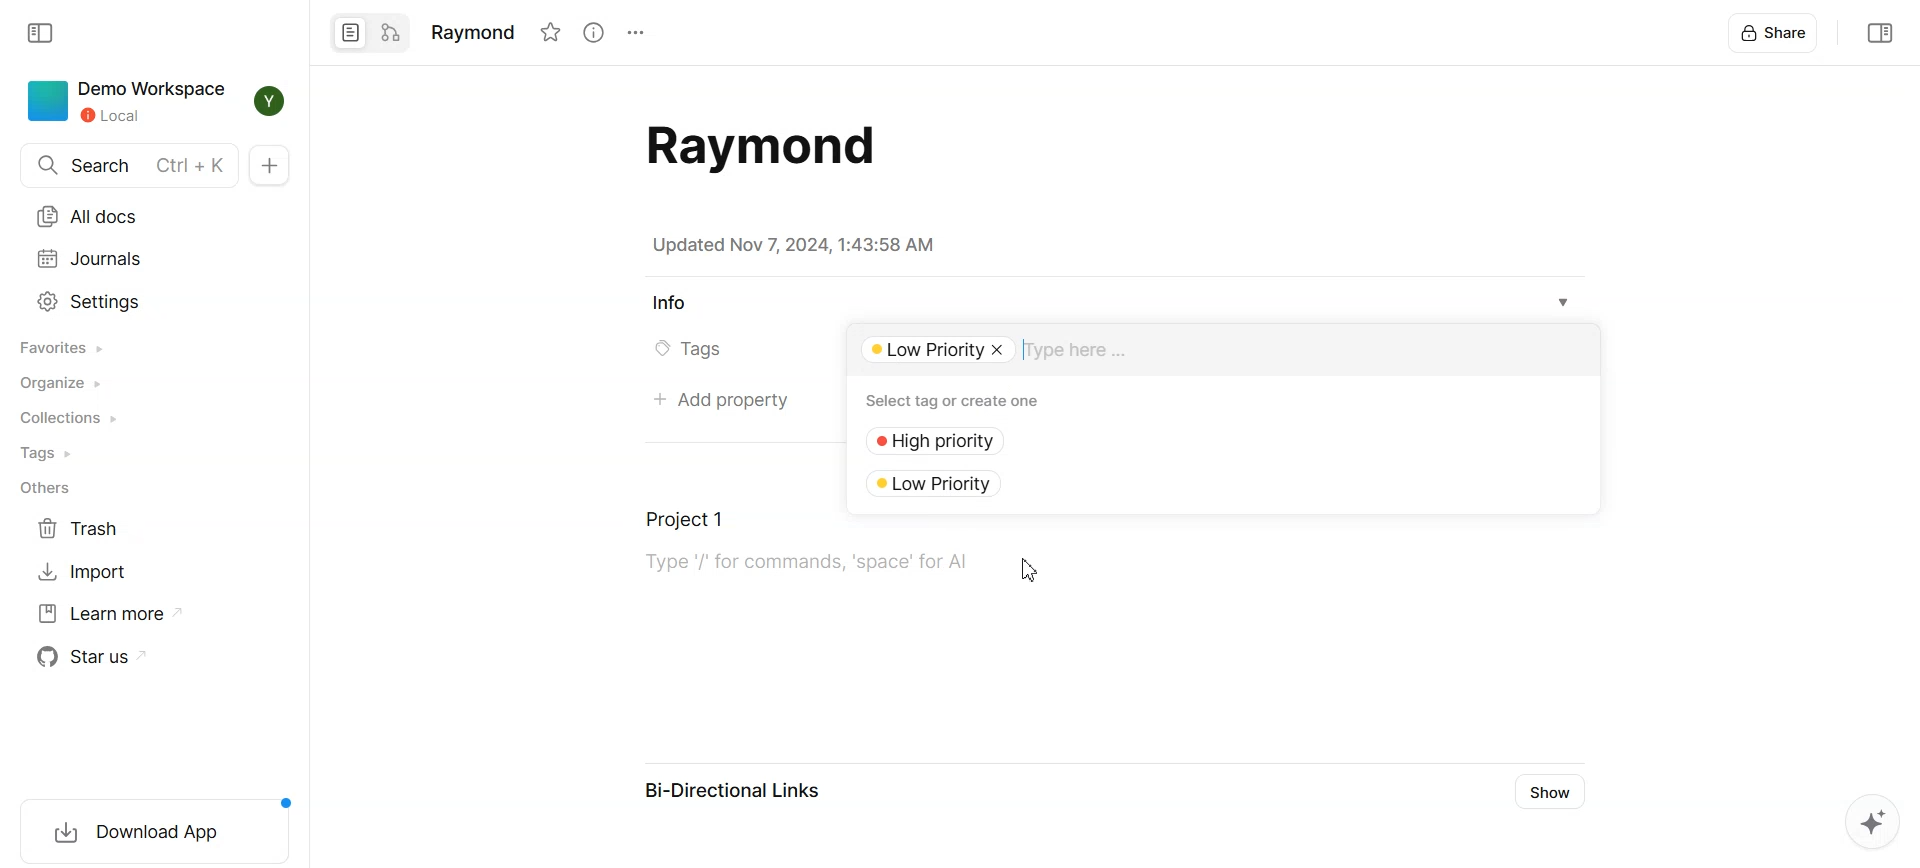 The height and width of the screenshot is (868, 1920). I want to click on Low priority tag, so click(923, 351).